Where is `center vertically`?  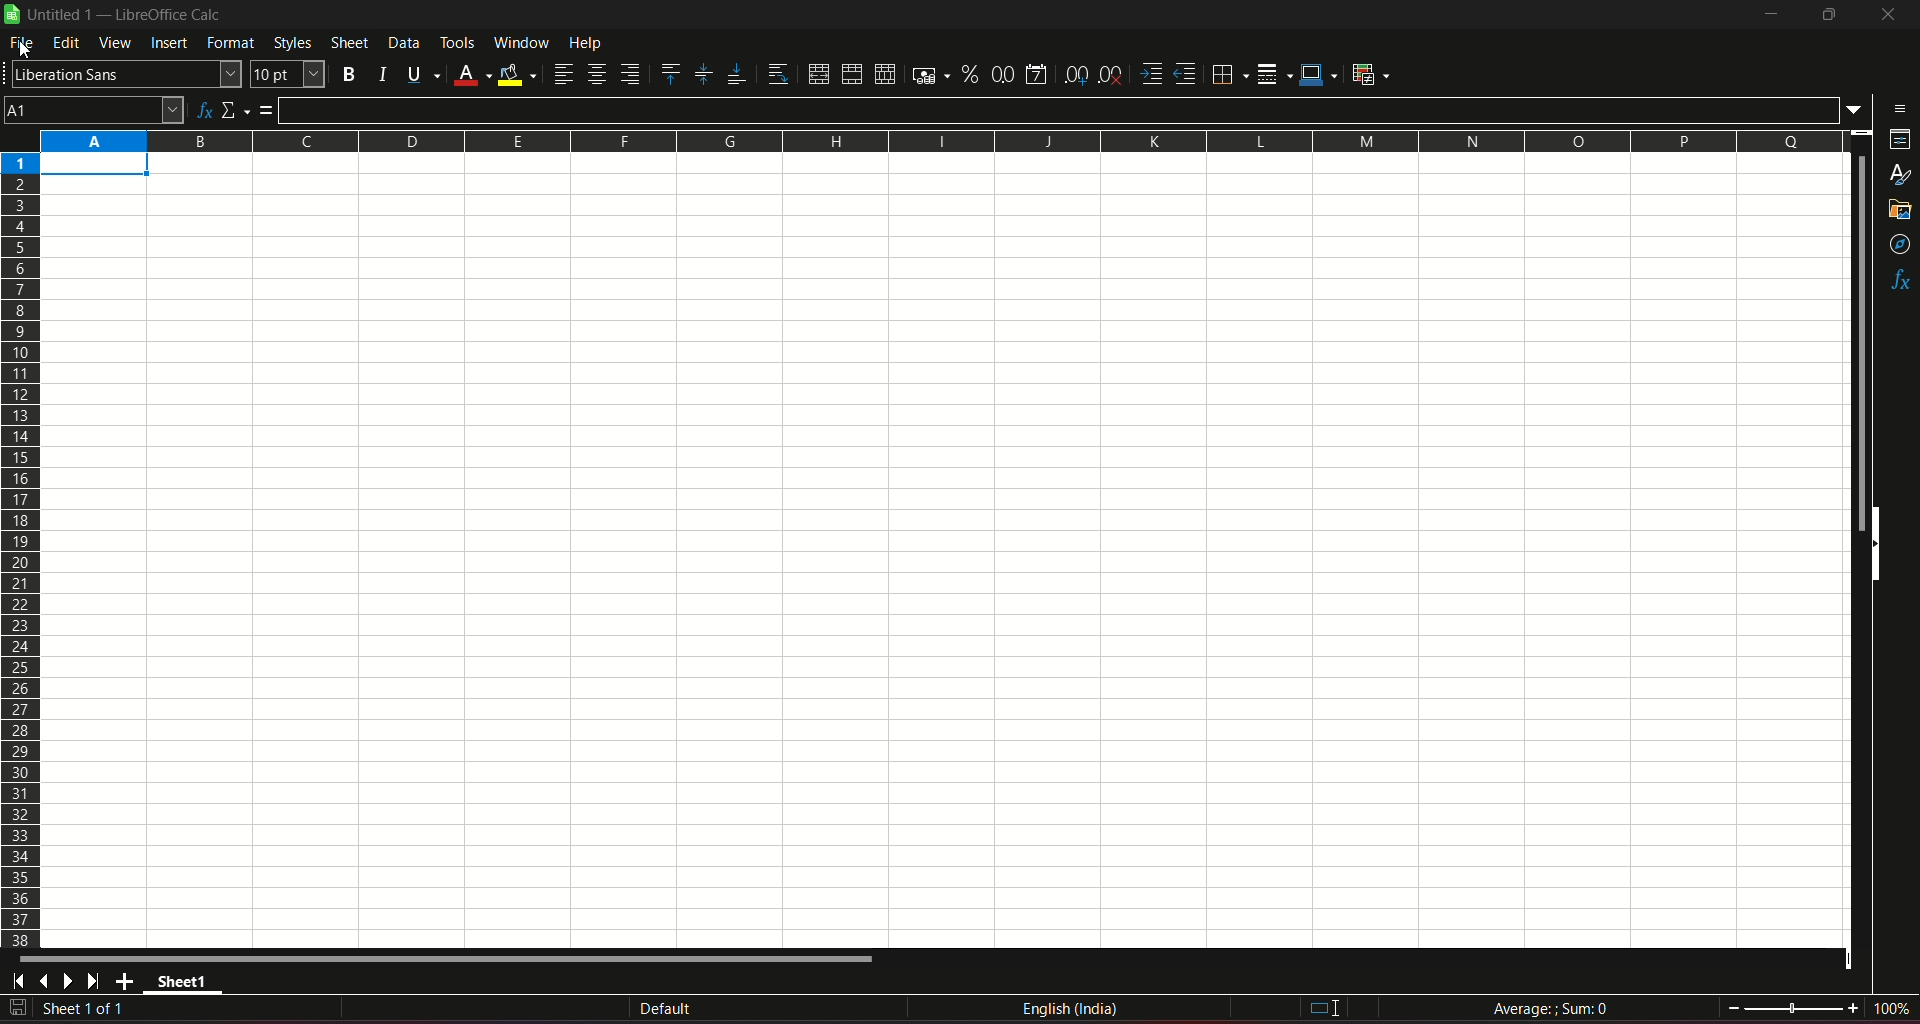
center vertically is located at coordinates (702, 74).